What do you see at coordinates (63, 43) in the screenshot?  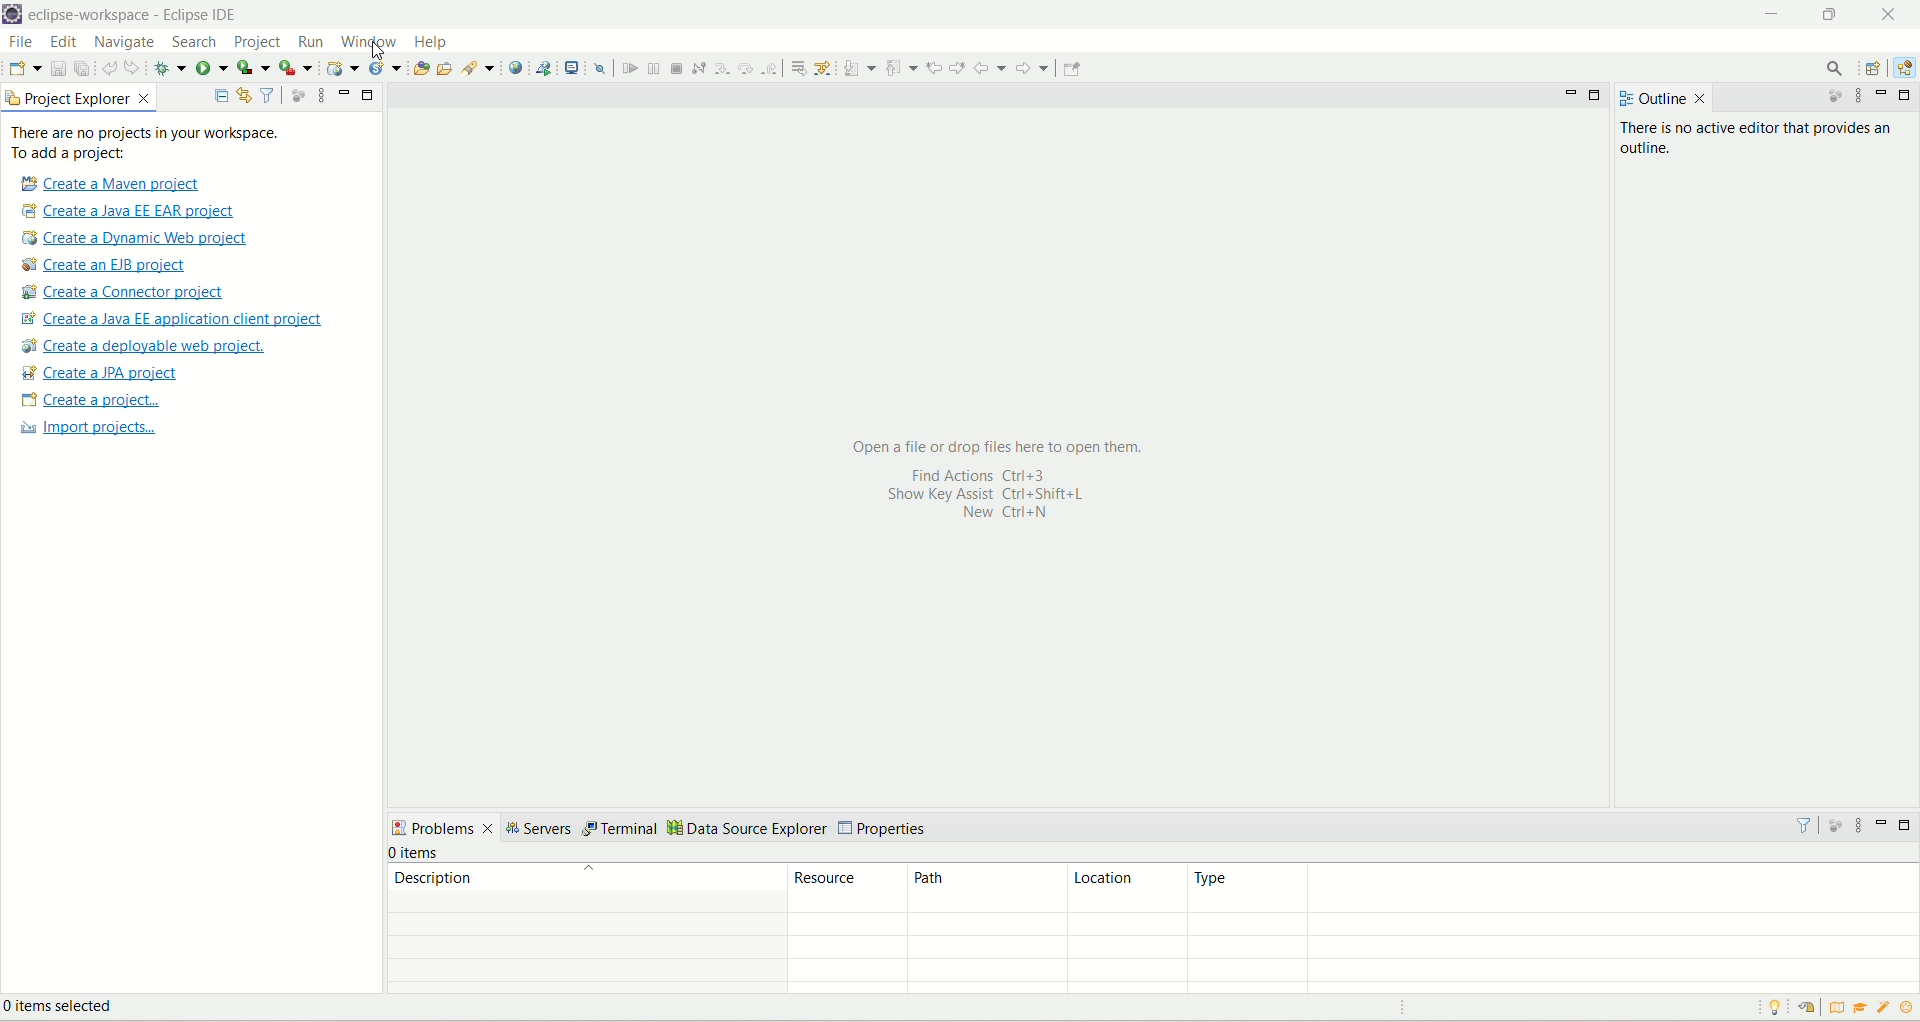 I see `edit` at bounding box center [63, 43].